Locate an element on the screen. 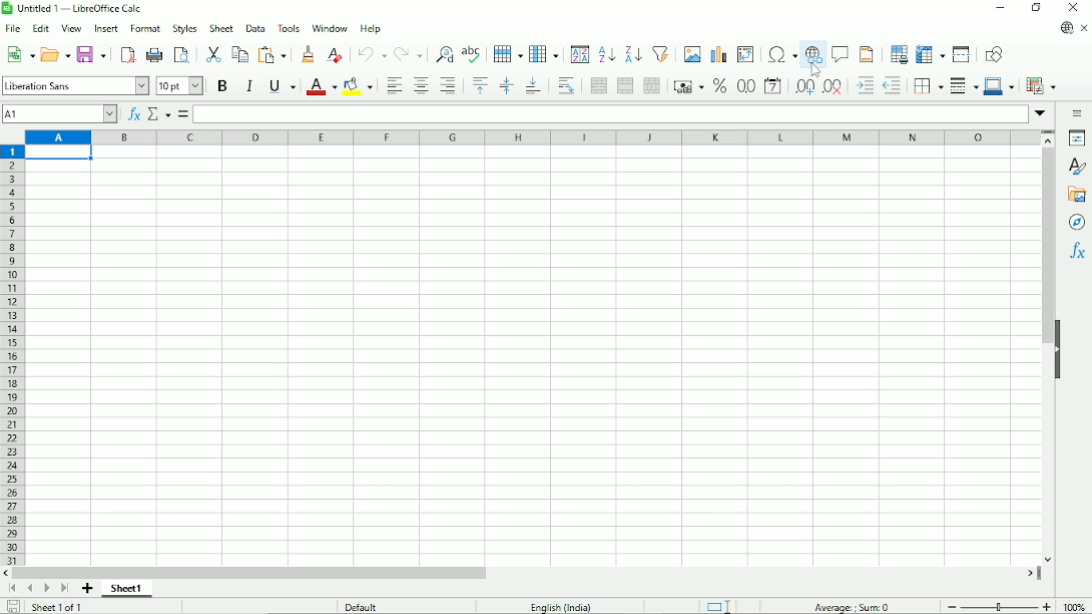 Image resolution: width=1092 pixels, height=614 pixels. view is located at coordinates (72, 27).